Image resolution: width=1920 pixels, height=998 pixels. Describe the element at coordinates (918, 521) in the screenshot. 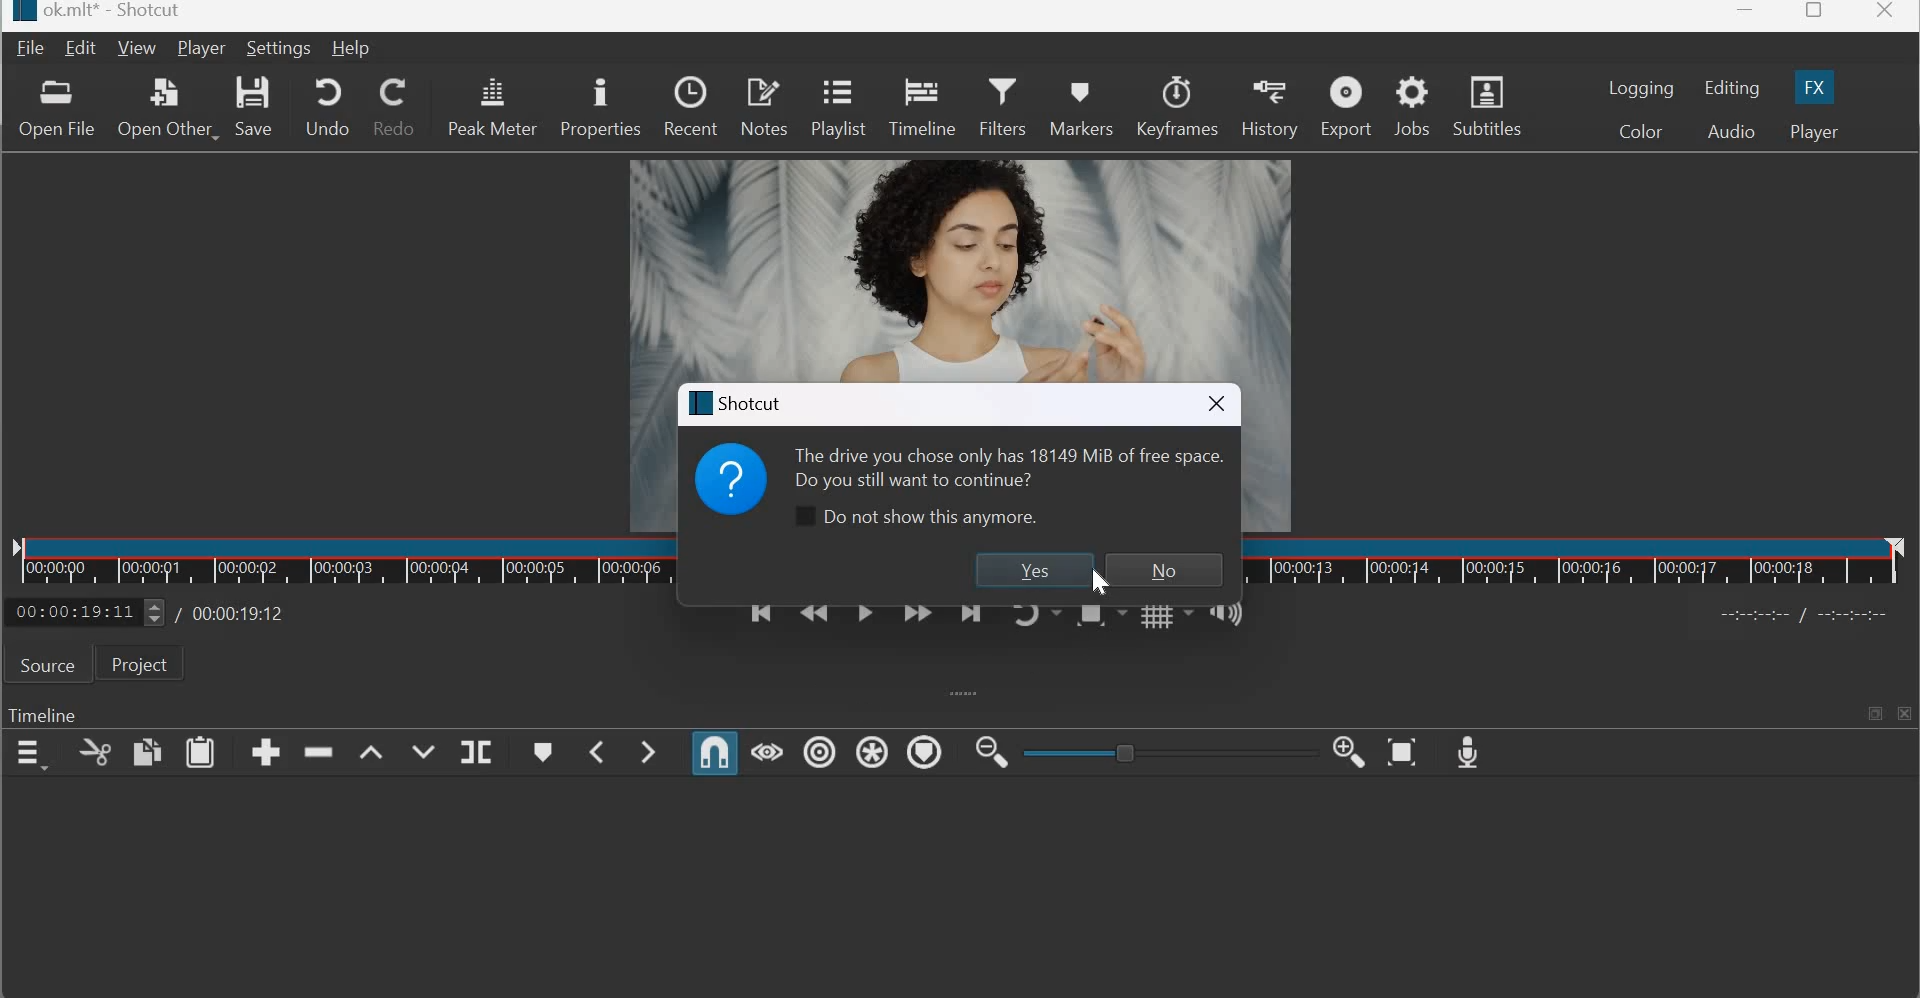

I see `Text 2` at that location.